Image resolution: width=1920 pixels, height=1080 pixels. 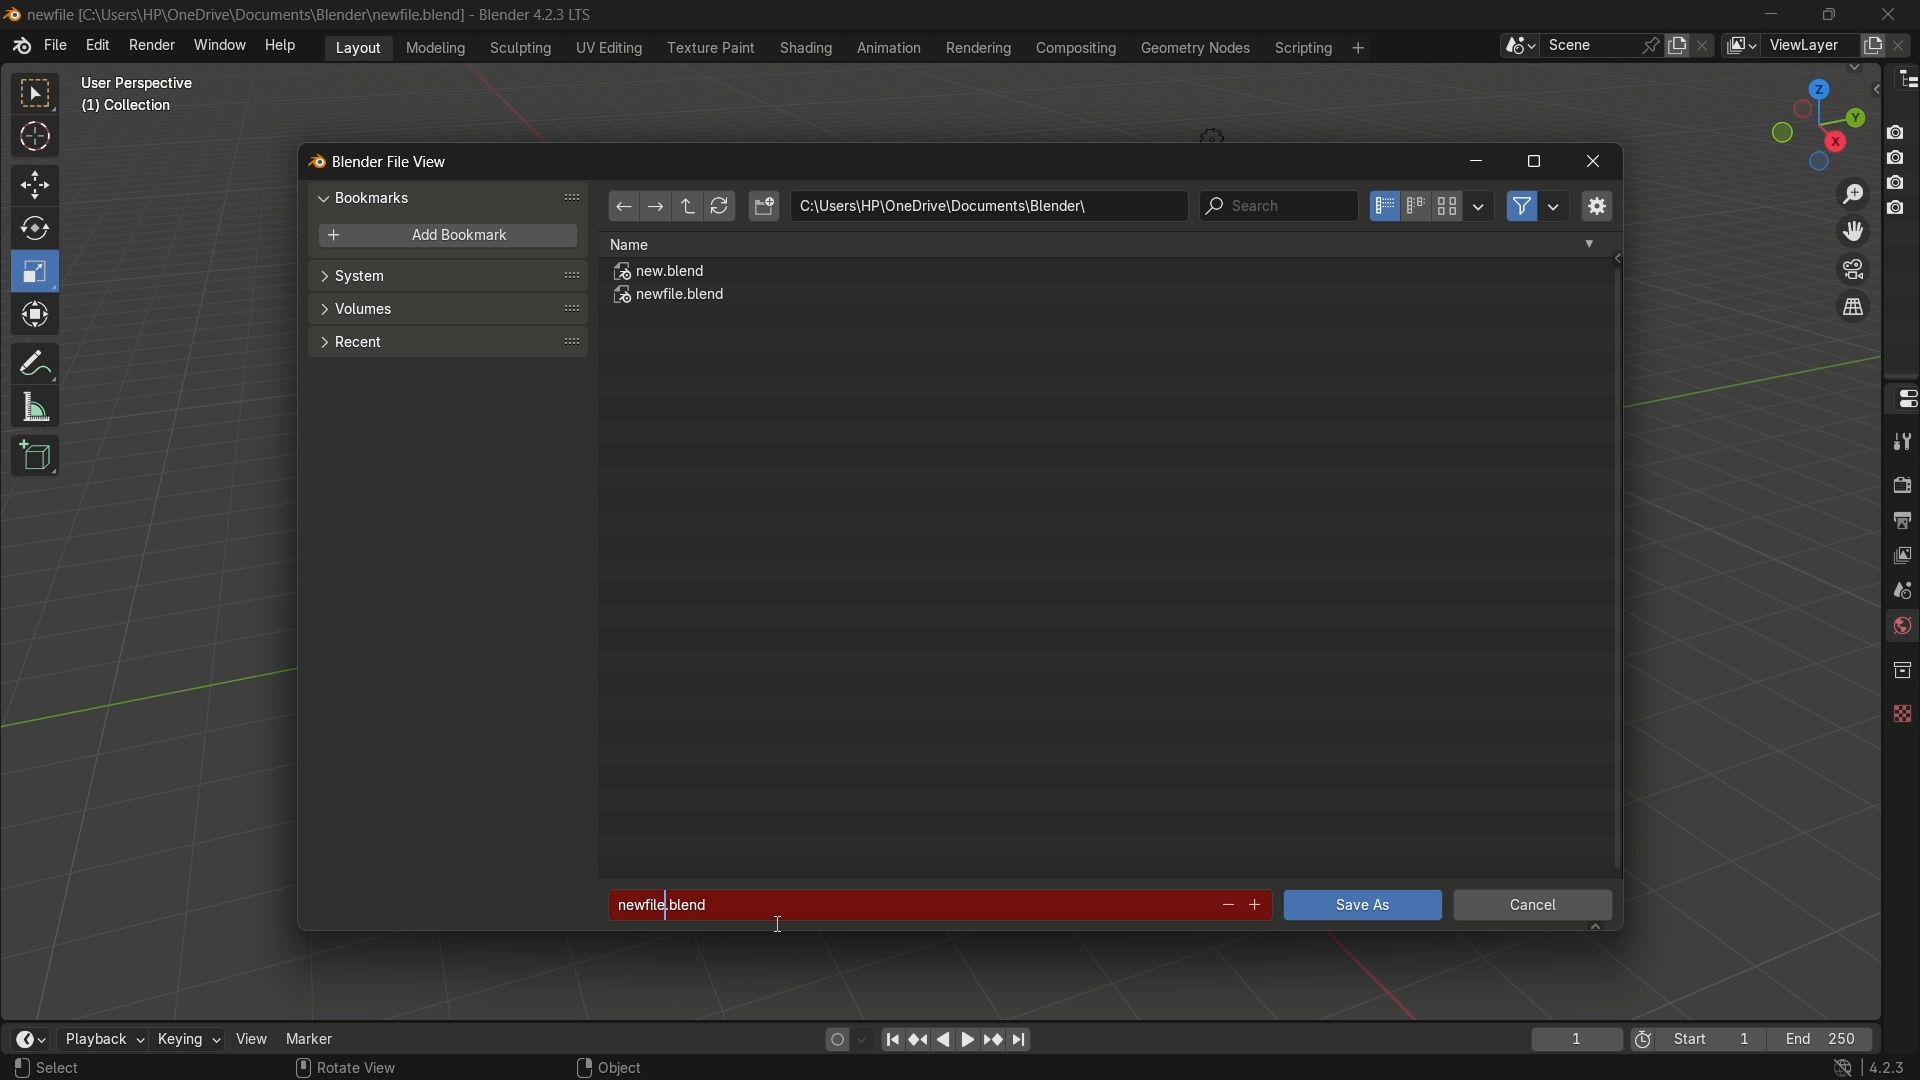 I want to click on User prepective, so click(x=146, y=83).